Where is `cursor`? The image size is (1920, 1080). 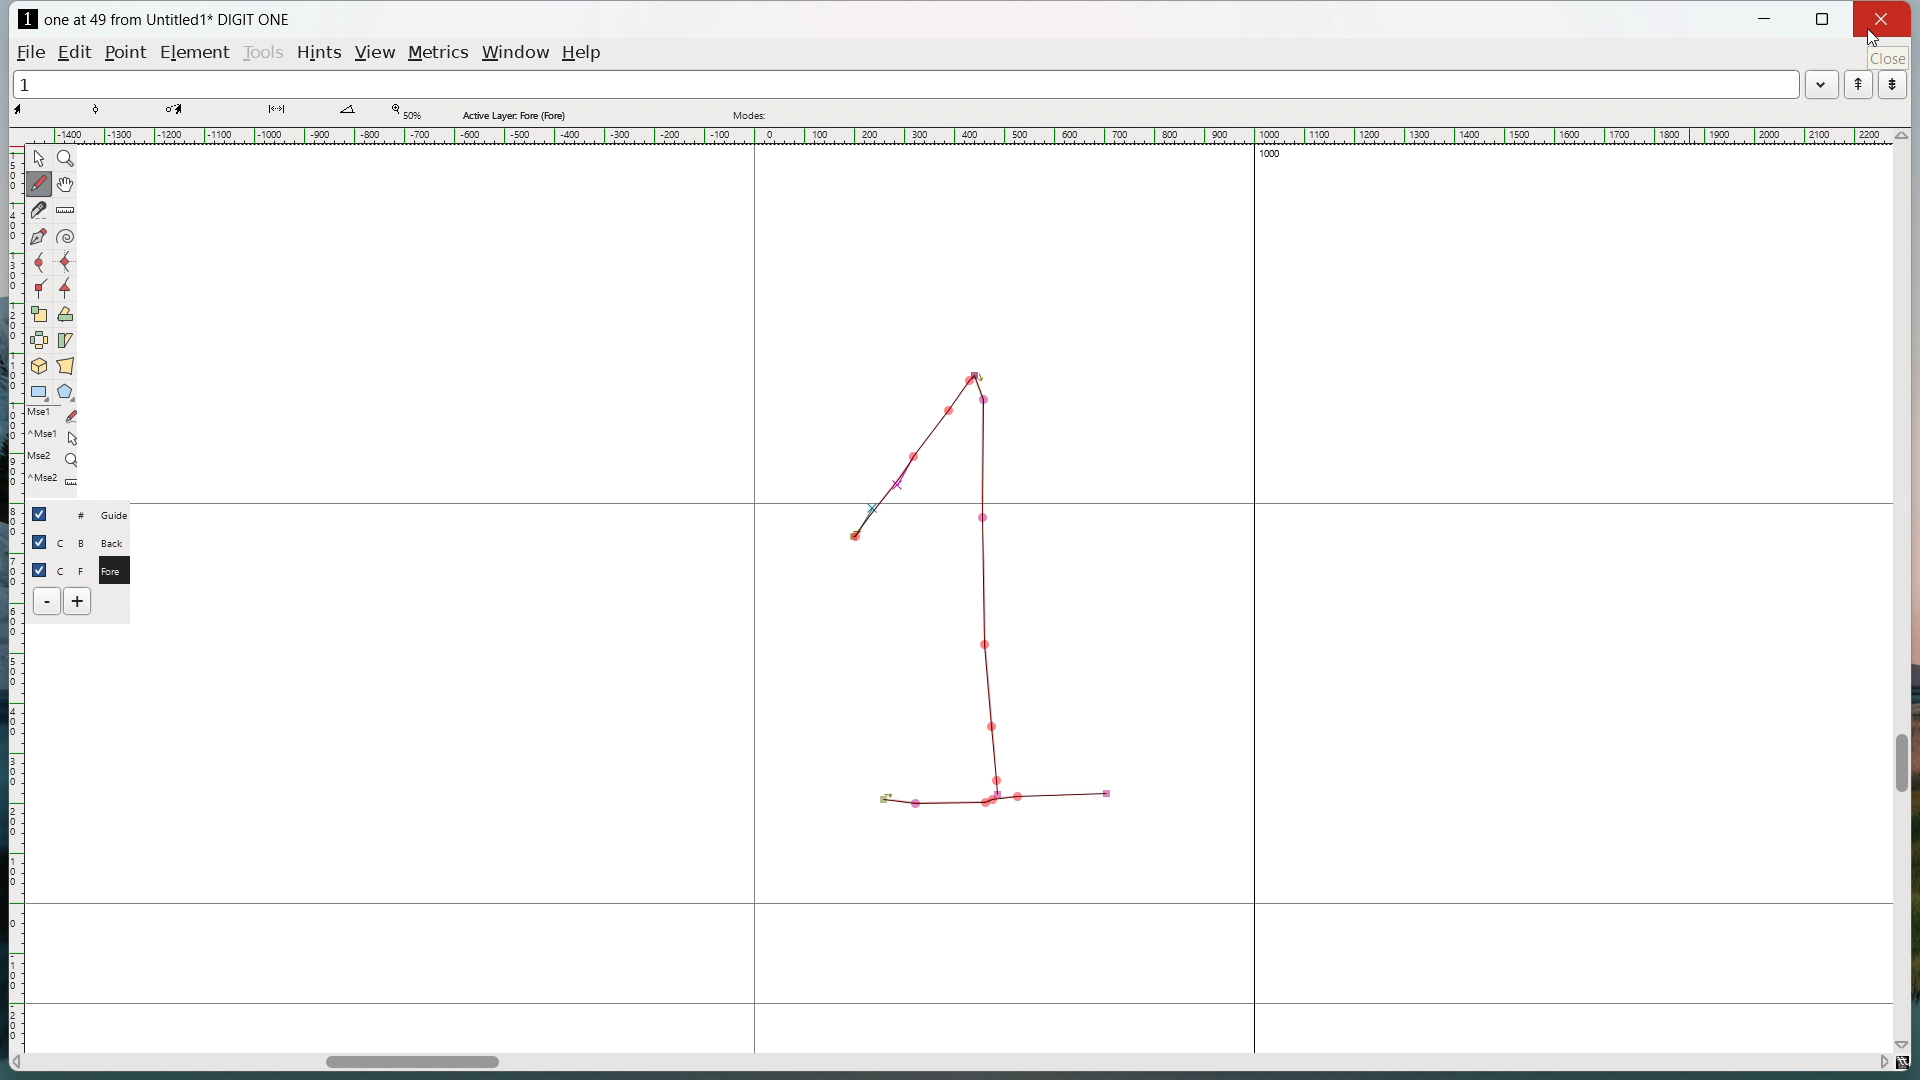
cursor is located at coordinates (1877, 42).